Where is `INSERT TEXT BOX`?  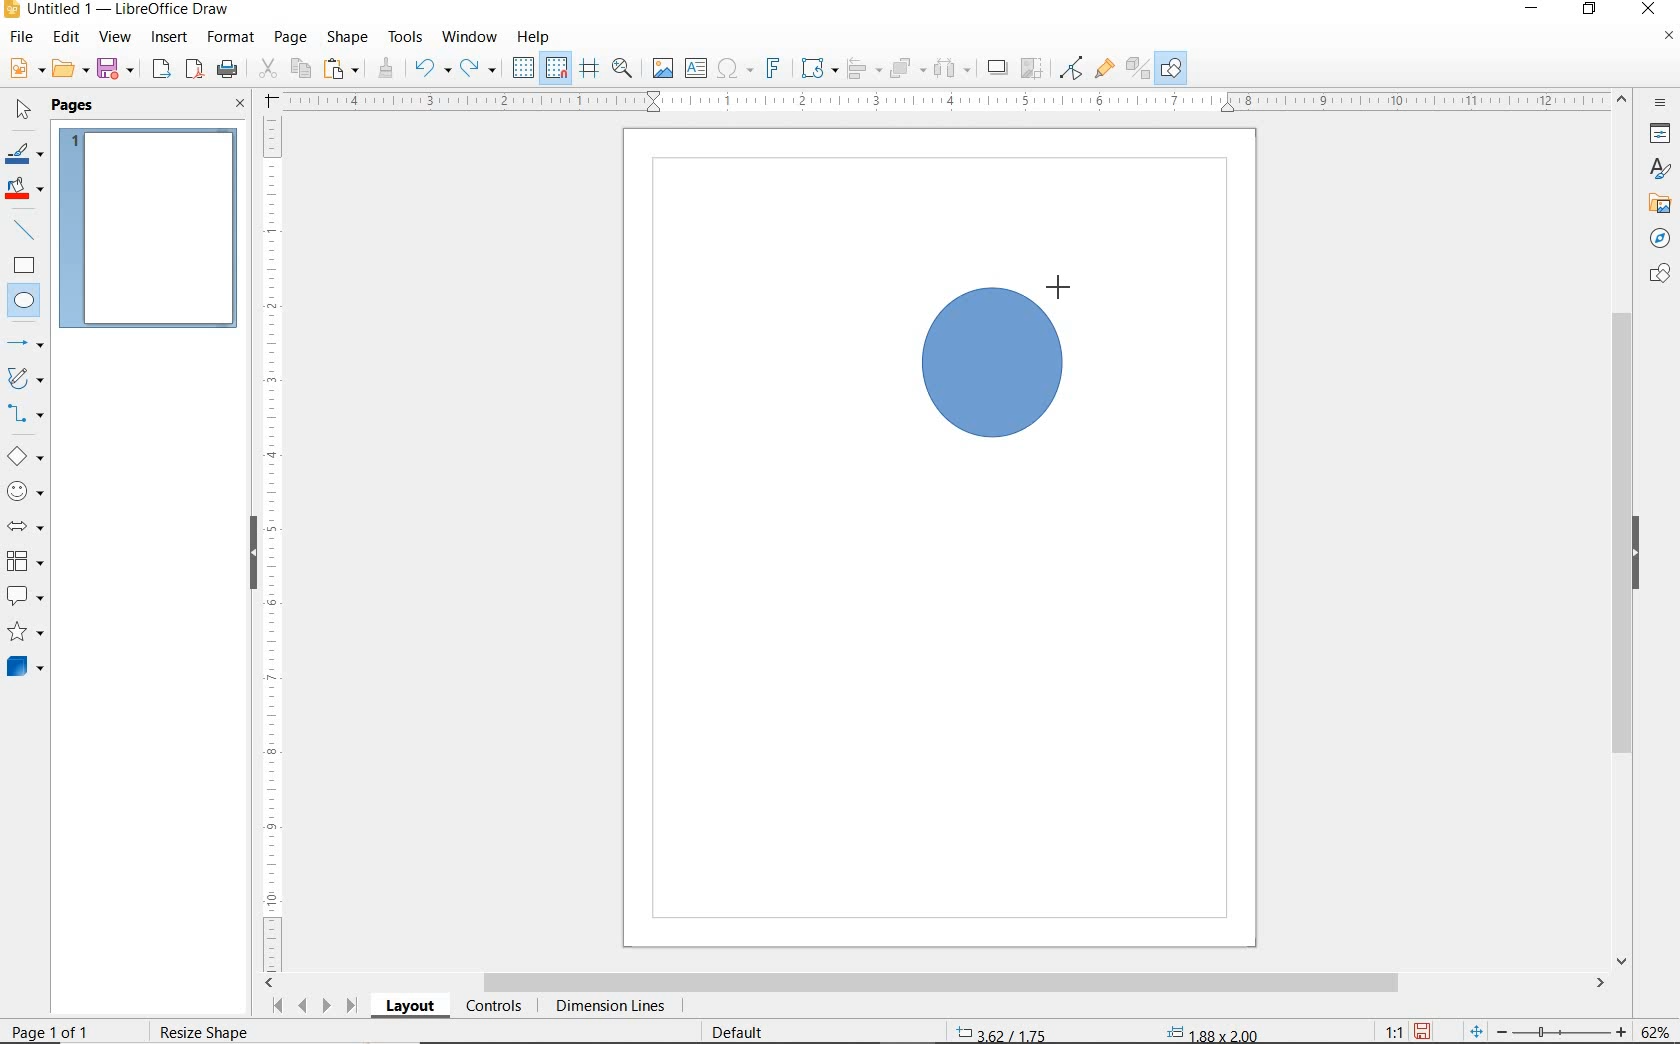 INSERT TEXT BOX is located at coordinates (697, 69).